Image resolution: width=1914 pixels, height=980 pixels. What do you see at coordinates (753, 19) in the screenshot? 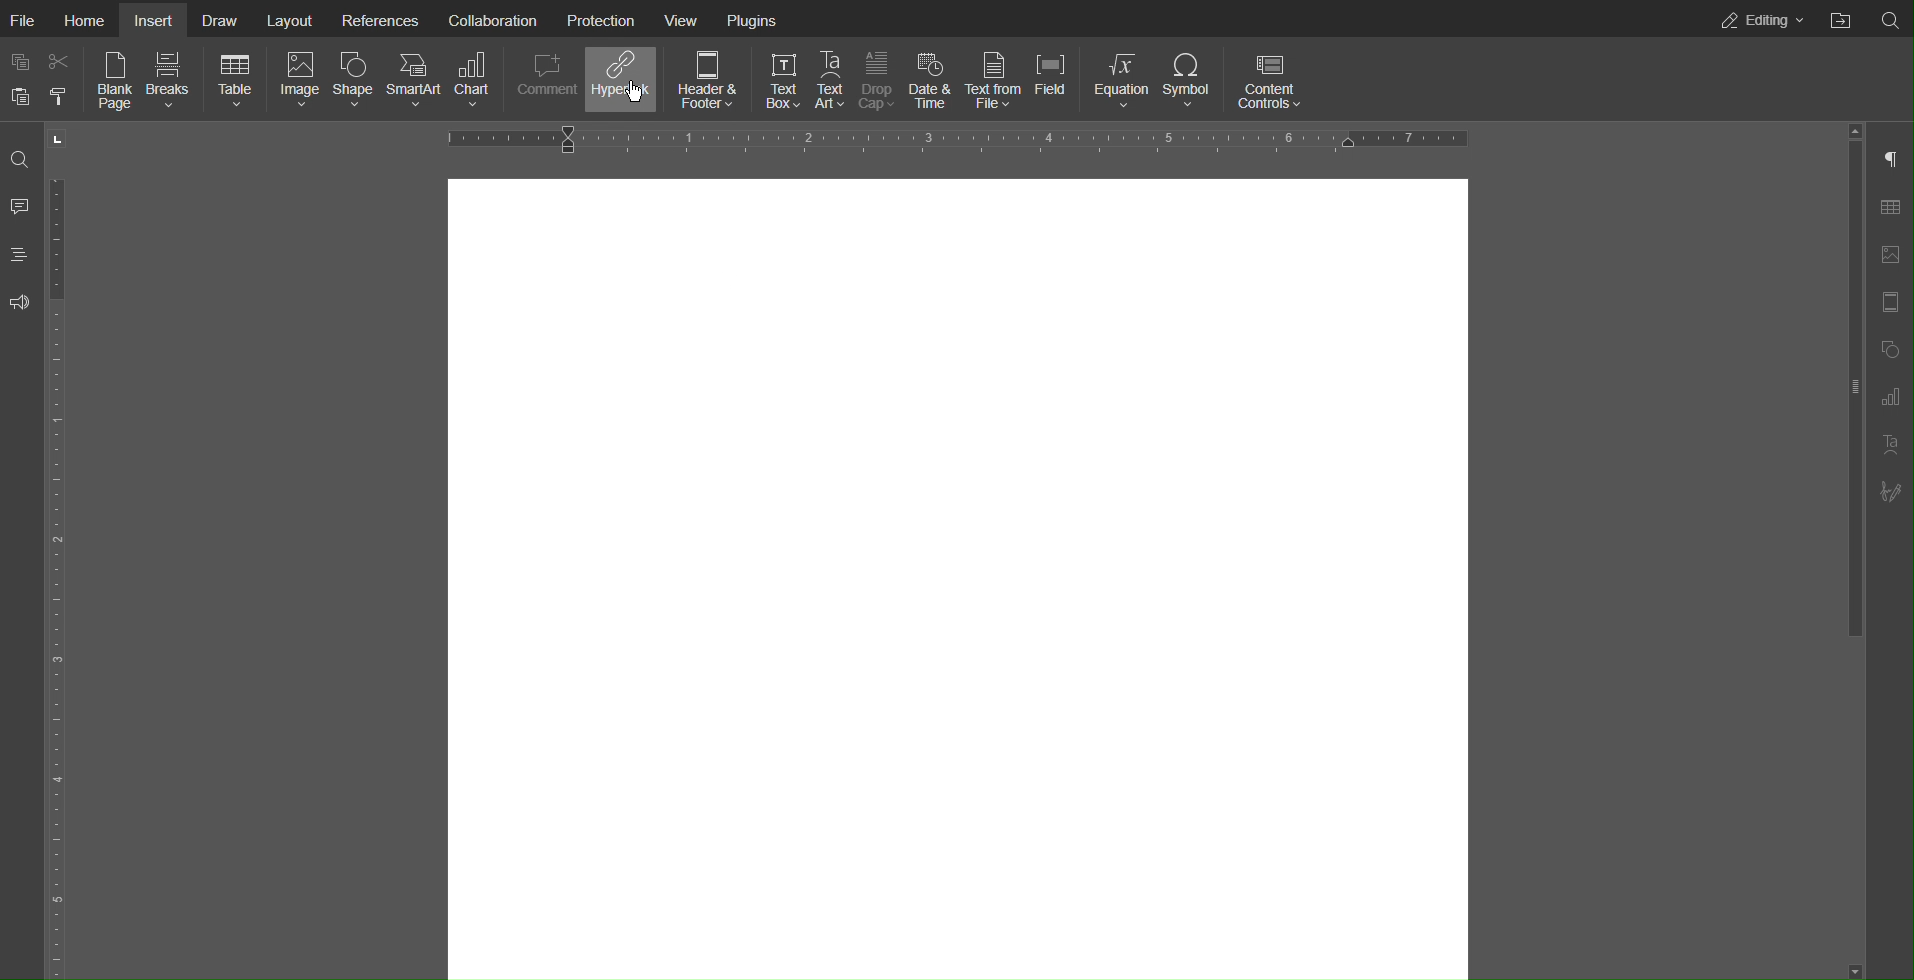
I see `Plugins` at bounding box center [753, 19].